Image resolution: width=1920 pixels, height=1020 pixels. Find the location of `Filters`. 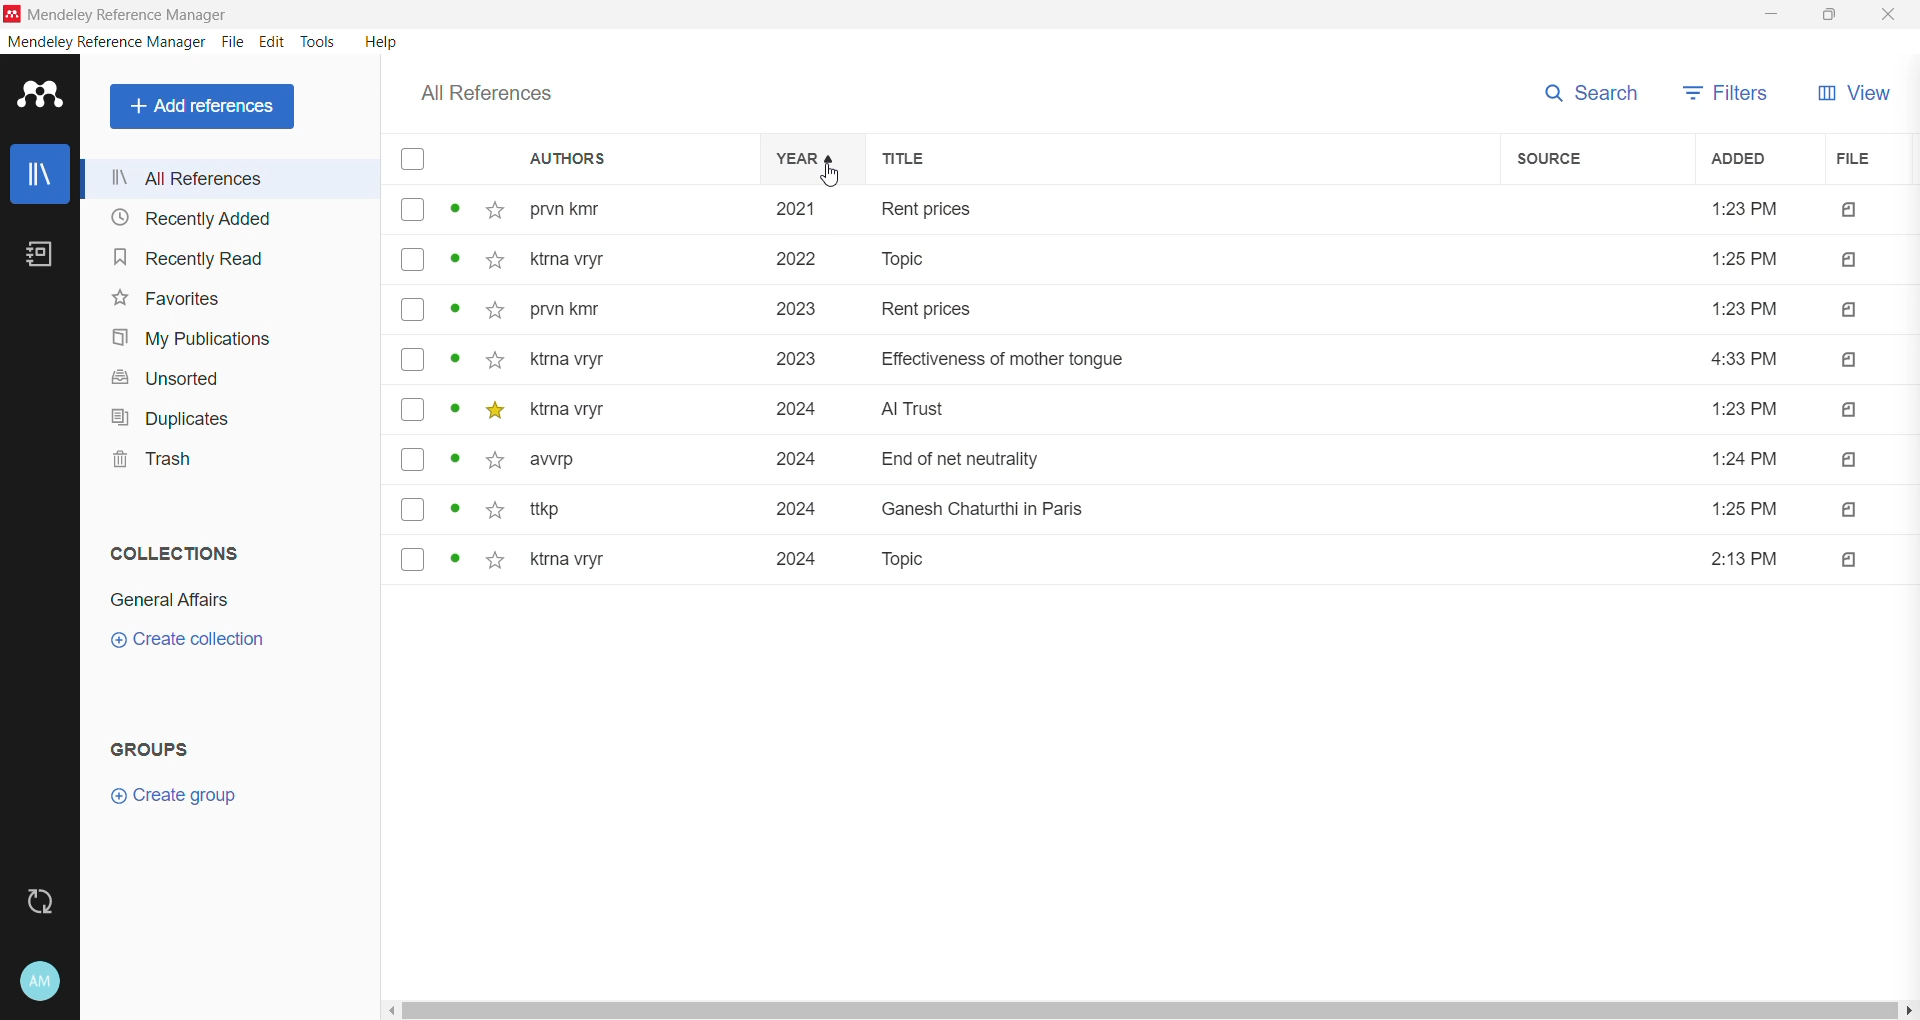

Filters is located at coordinates (1728, 93).